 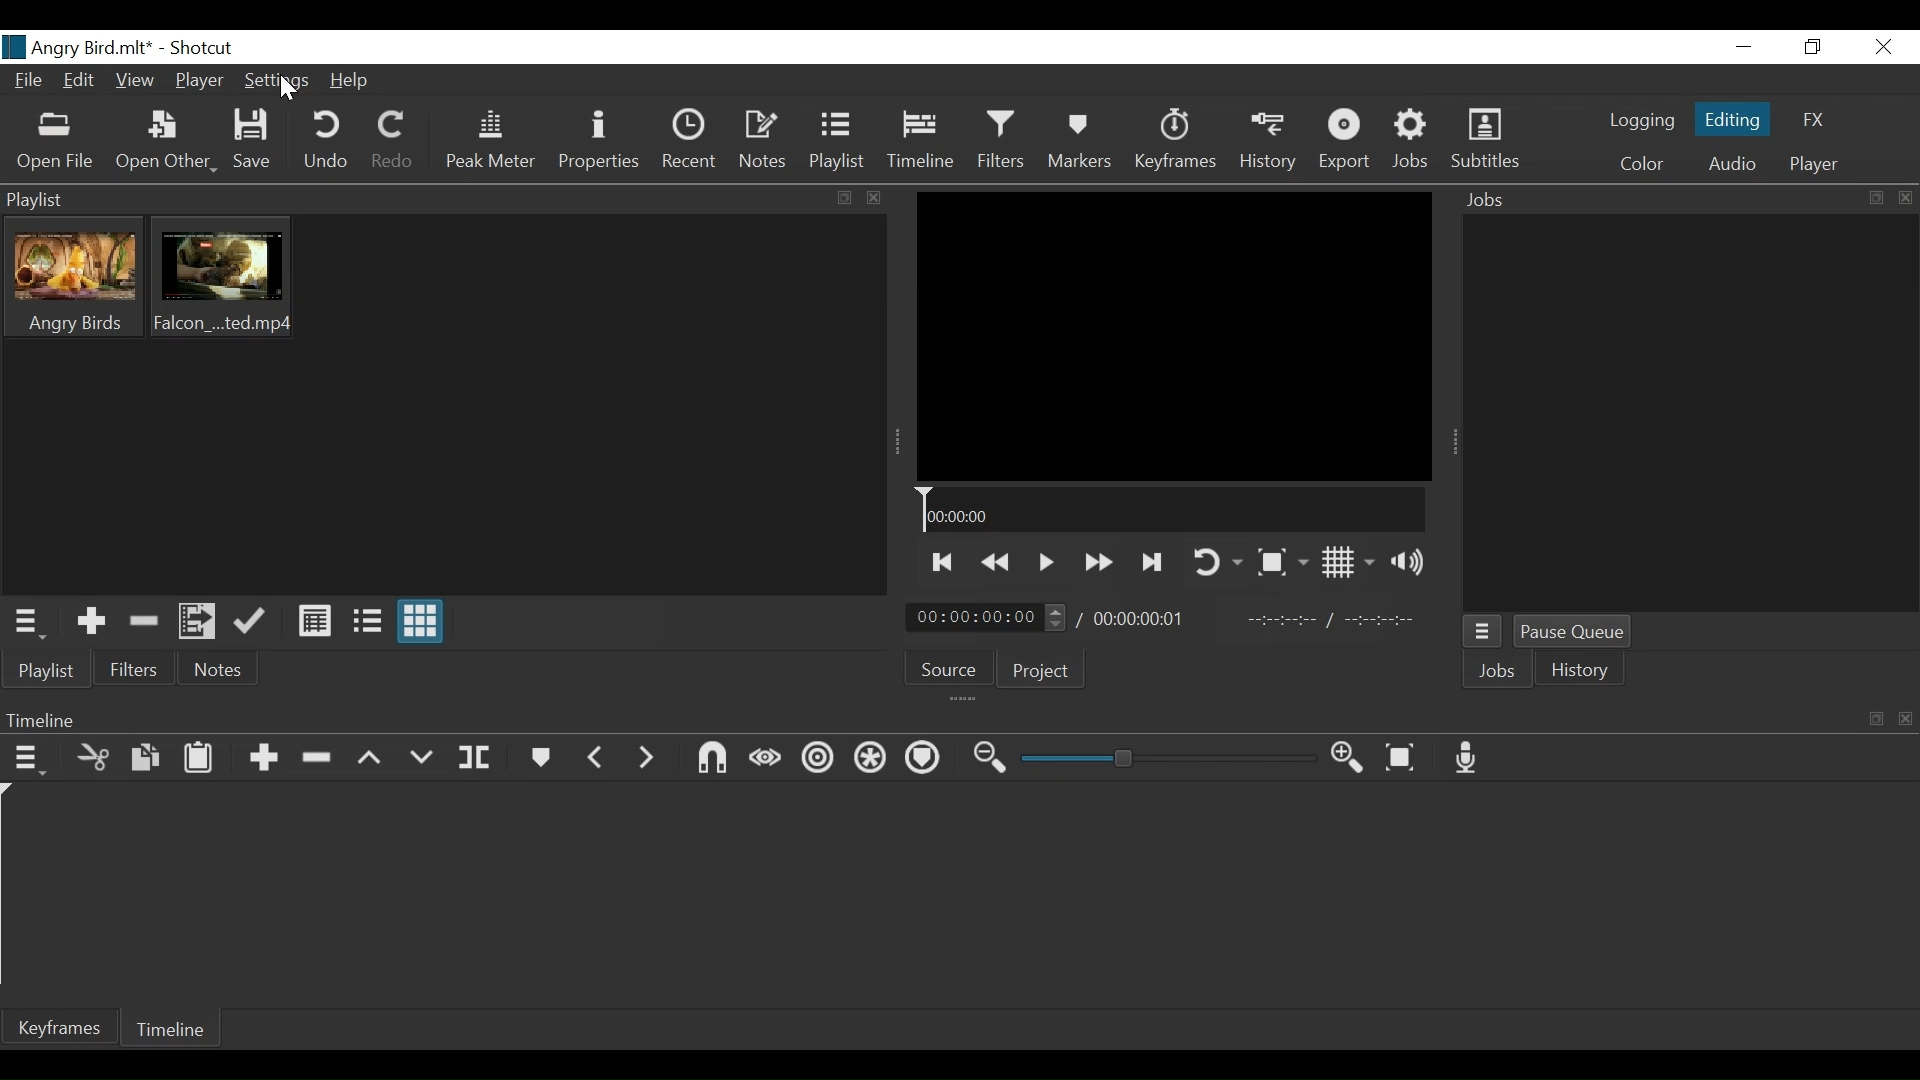 What do you see at coordinates (56, 142) in the screenshot?
I see `Open File` at bounding box center [56, 142].